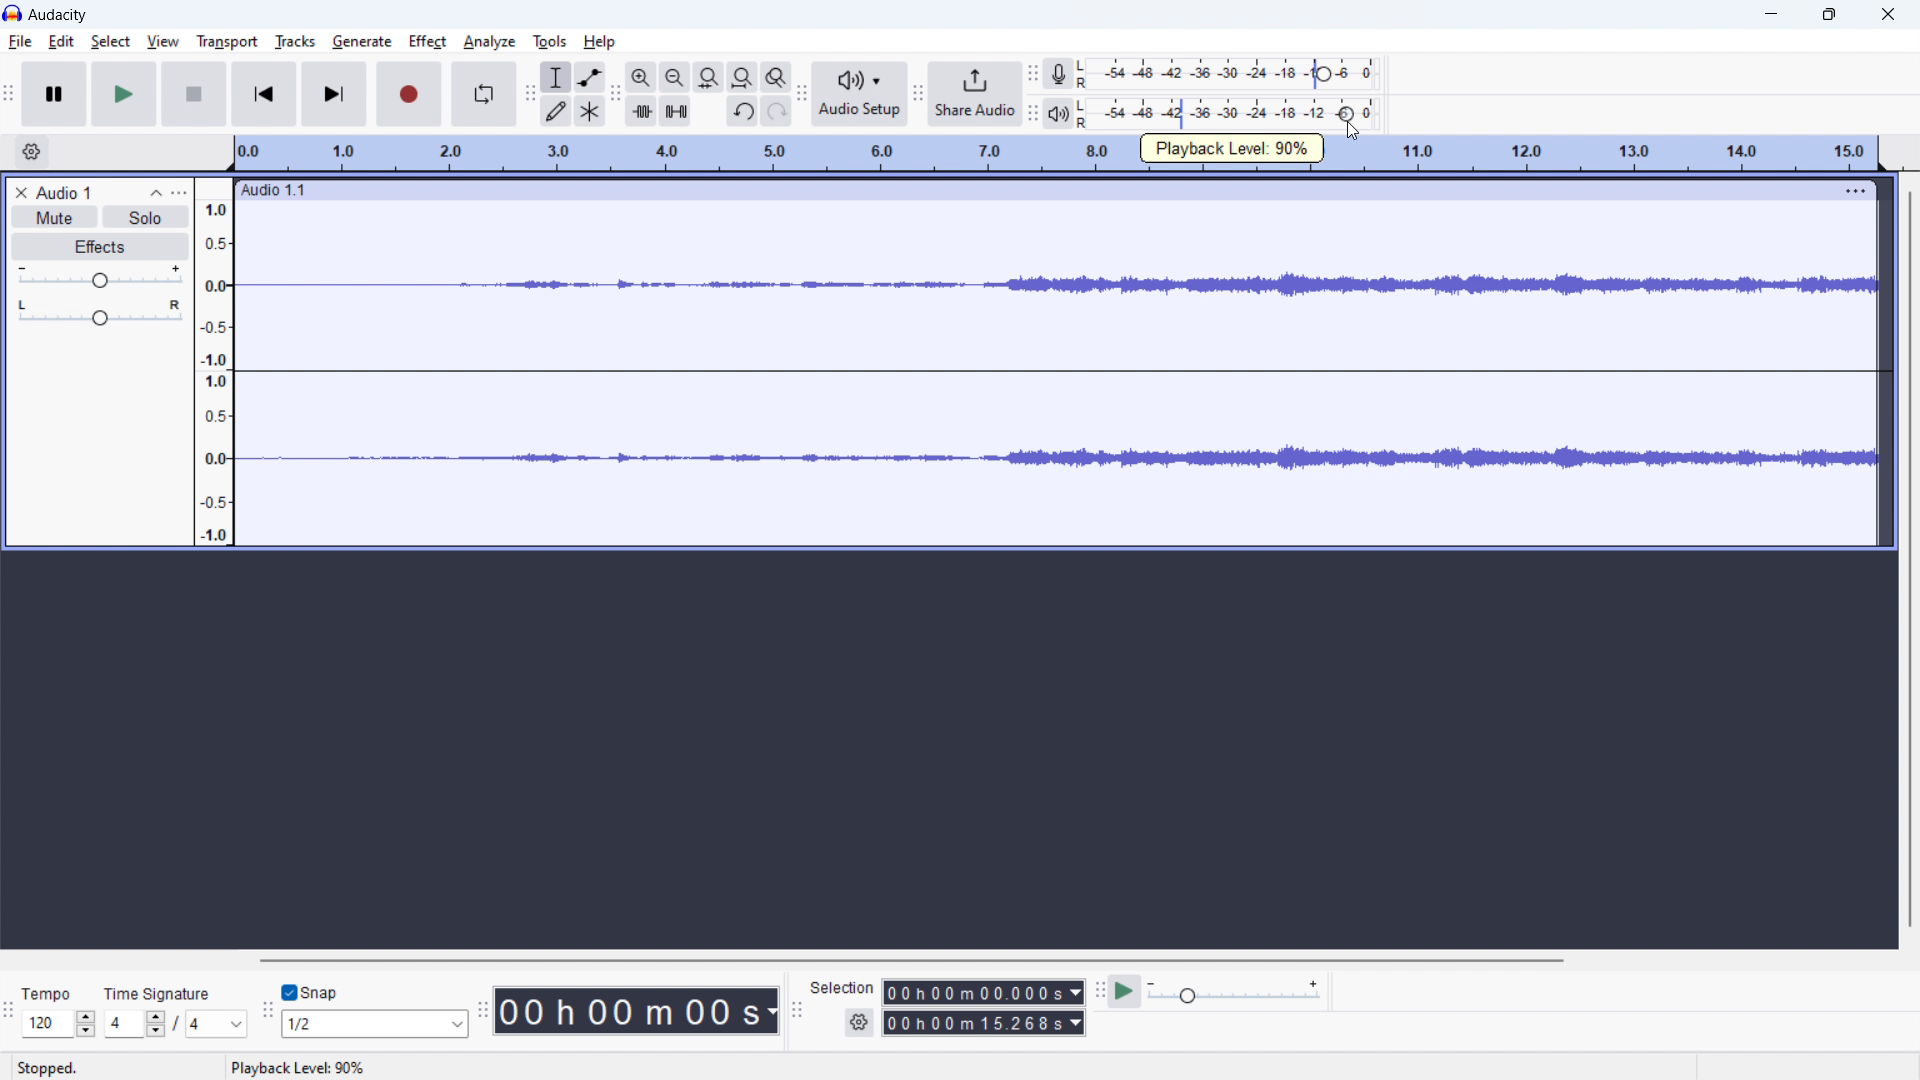 This screenshot has height=1080, width=1920. Describe the element at coordinates (1099, 991) in the screenshot. I see `play at speed toolbar` at that location.